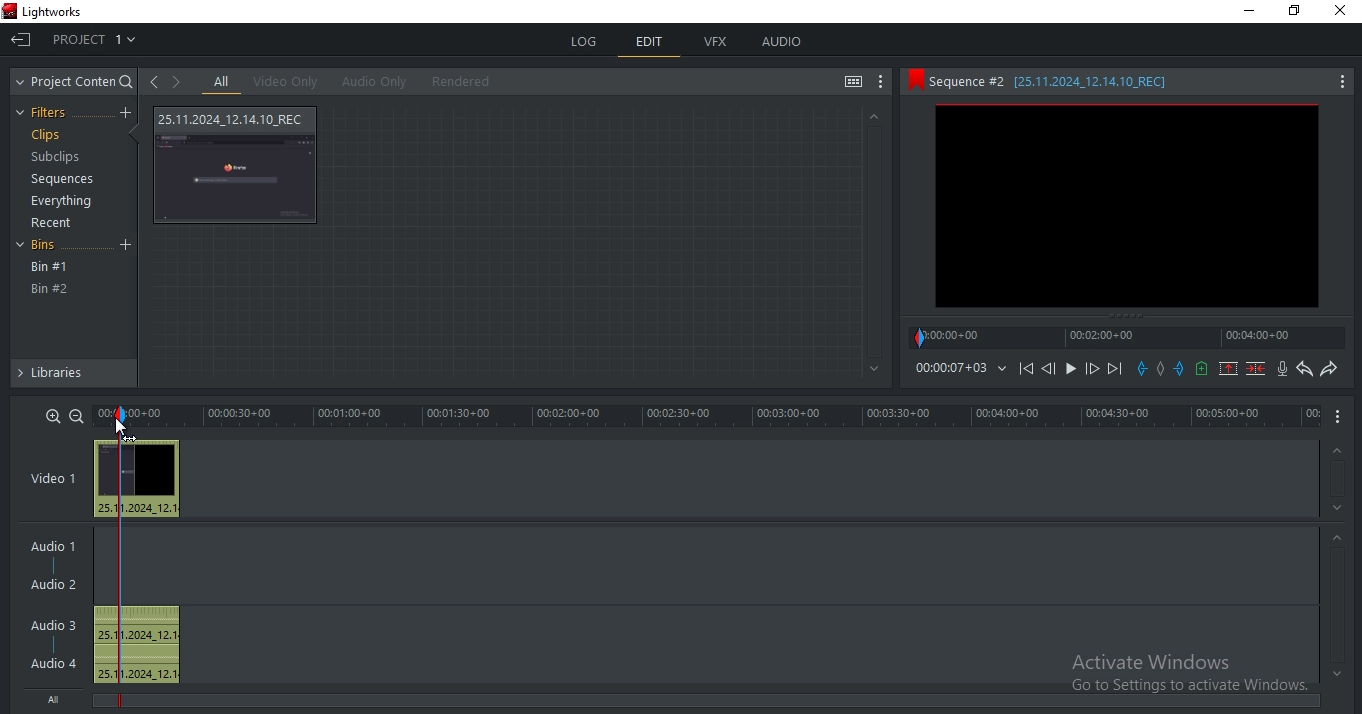  I want to click on add a cue, so click(1203, 369).